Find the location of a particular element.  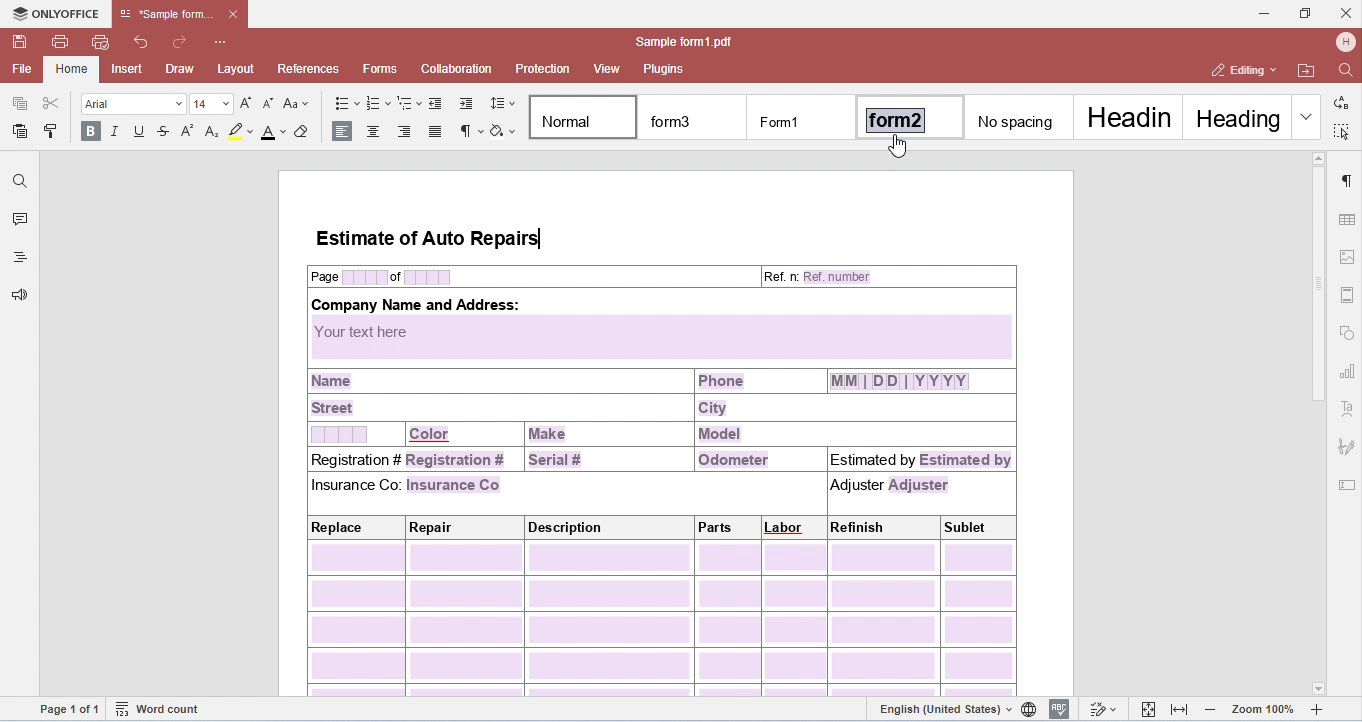

cursor is located at coordinates (899, 147).